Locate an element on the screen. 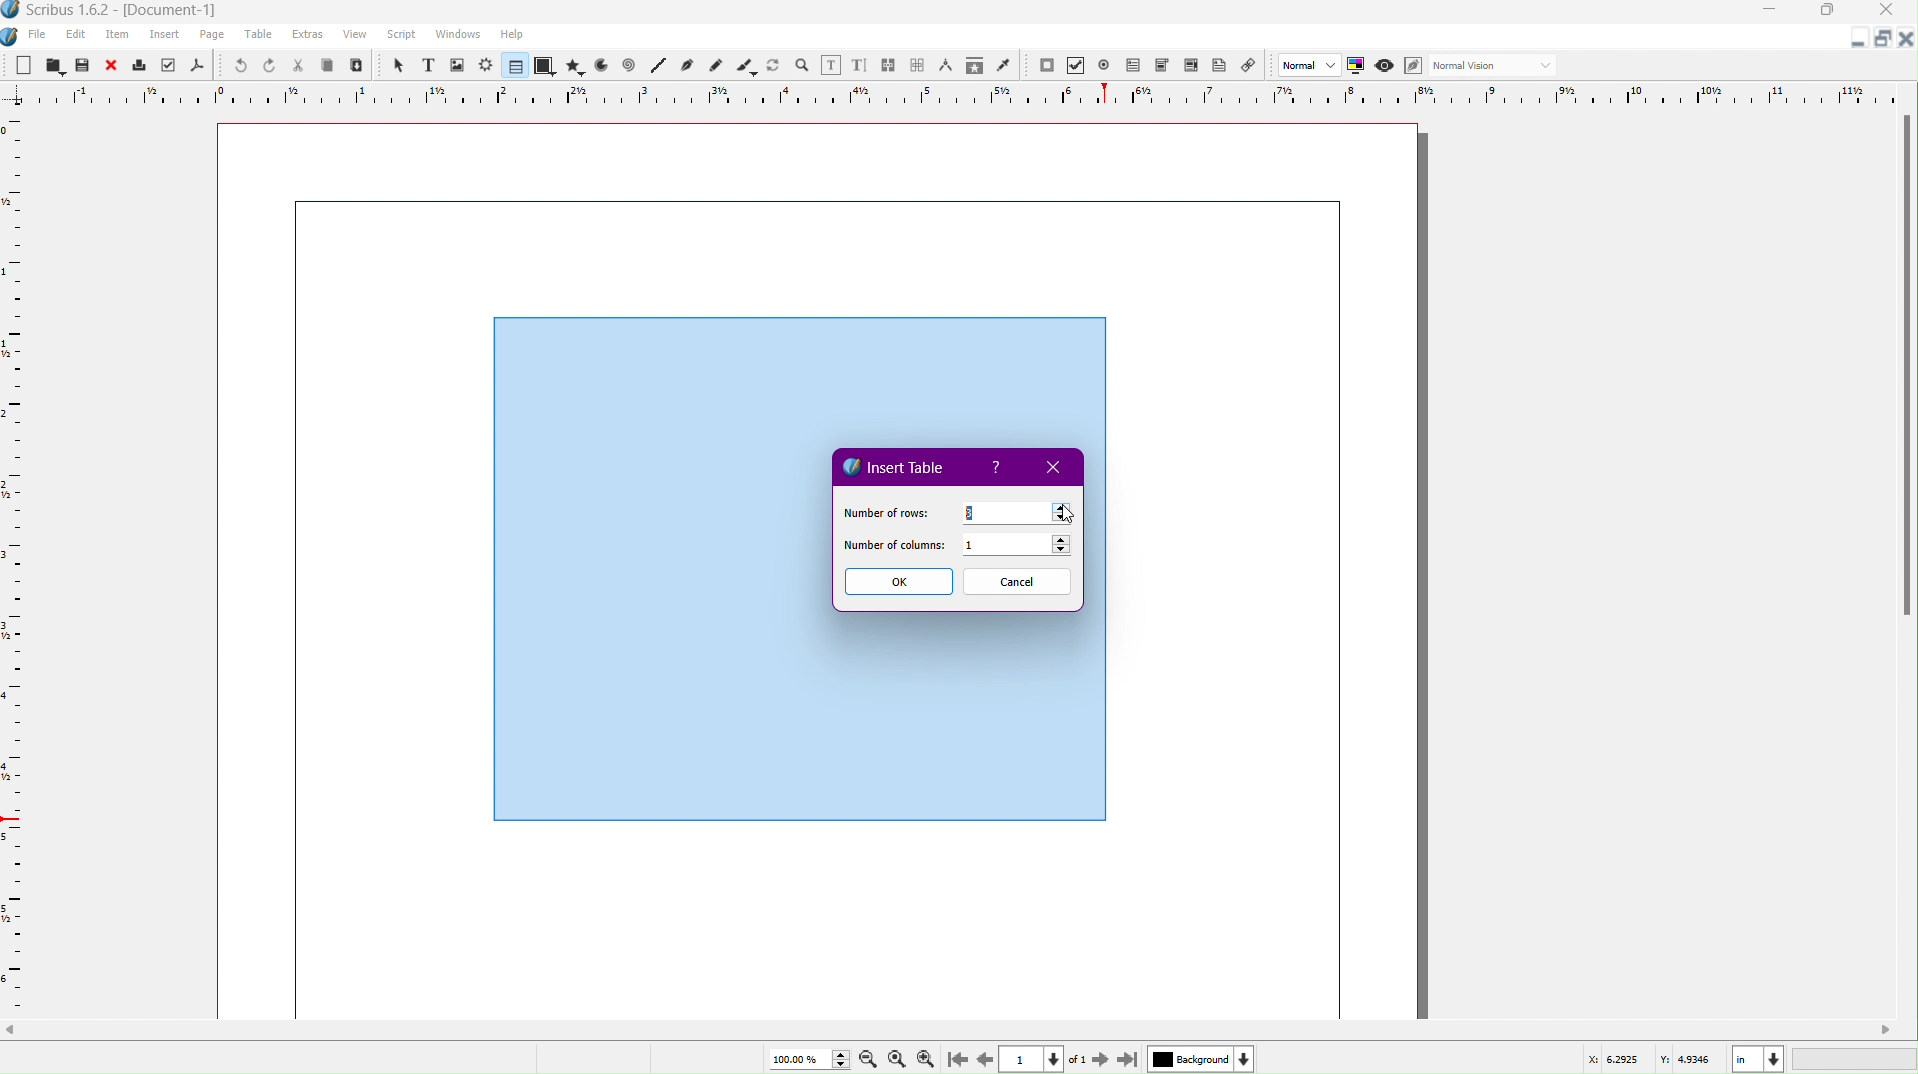  PDF Text Field is located at coordinates (1137, 68).